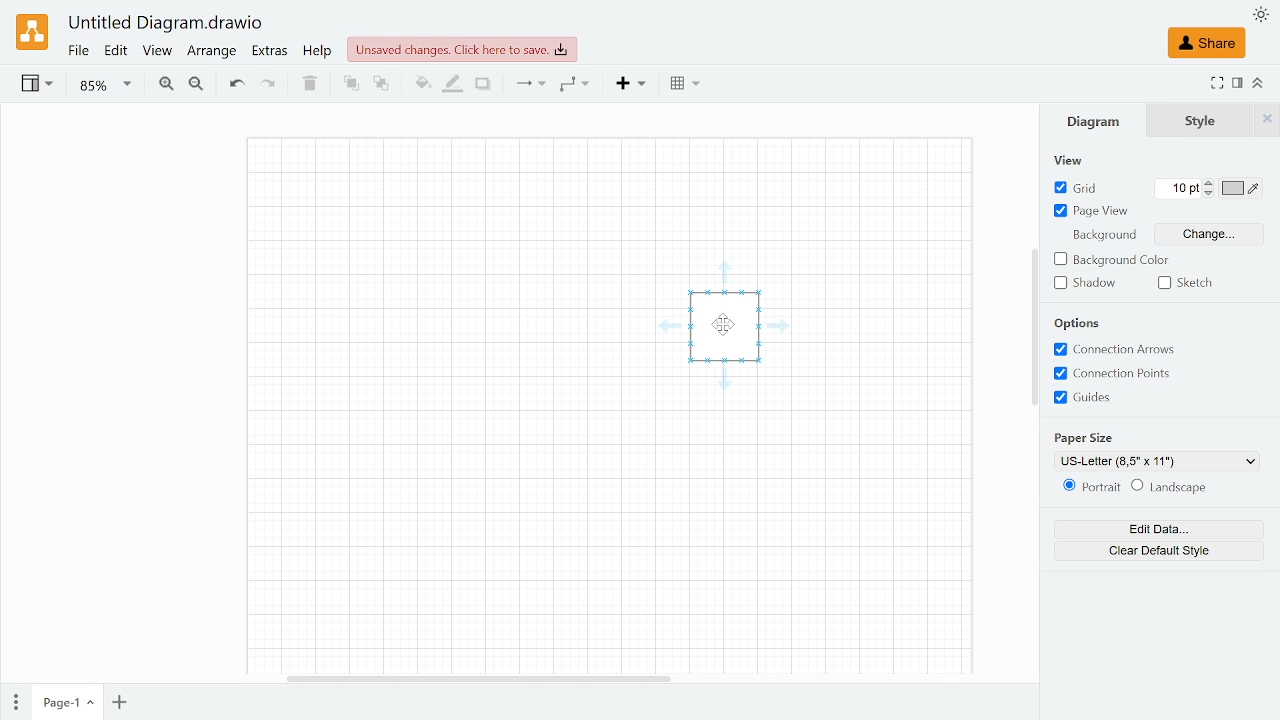 This screenshot has height=720, width=1280. I want to click on Paper size(US_Letter (8.5*11), so click(1136, 461).